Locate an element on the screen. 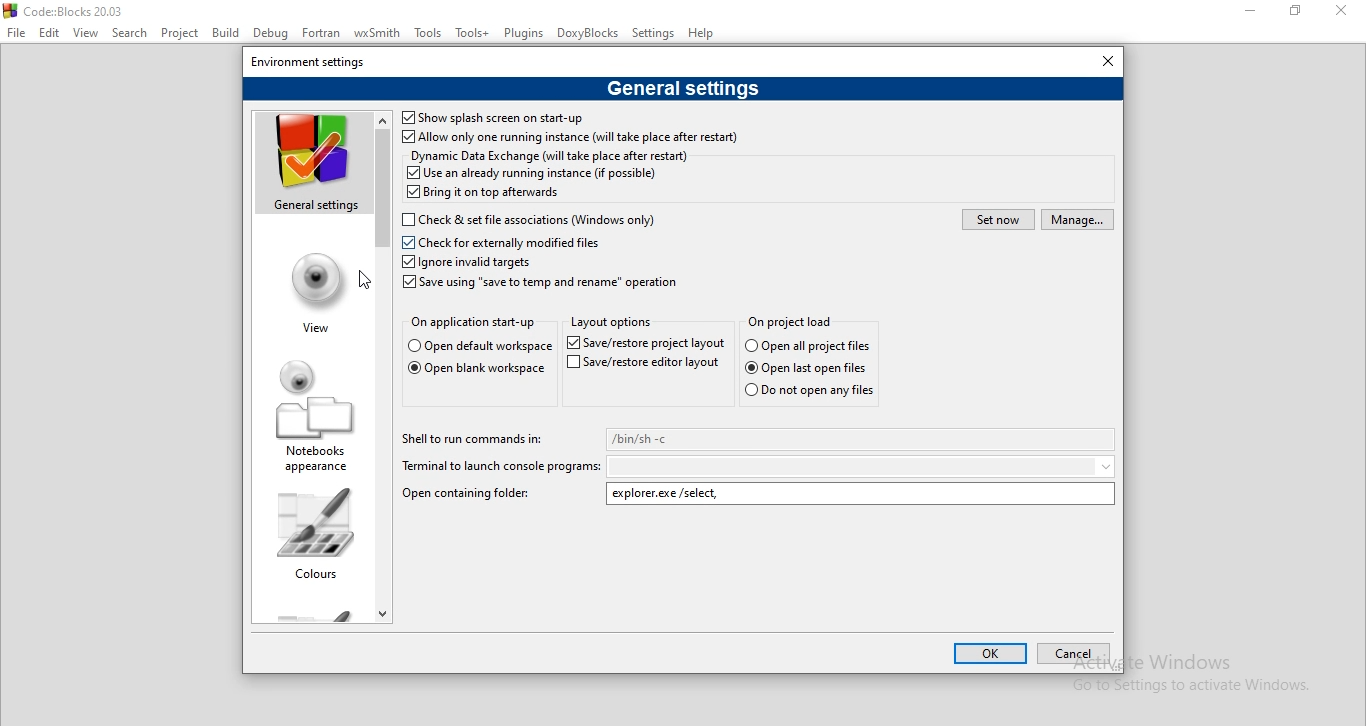 The image size is (1366, 726). Use an already running instance (if possible)  is located at coordinates (530, 174).